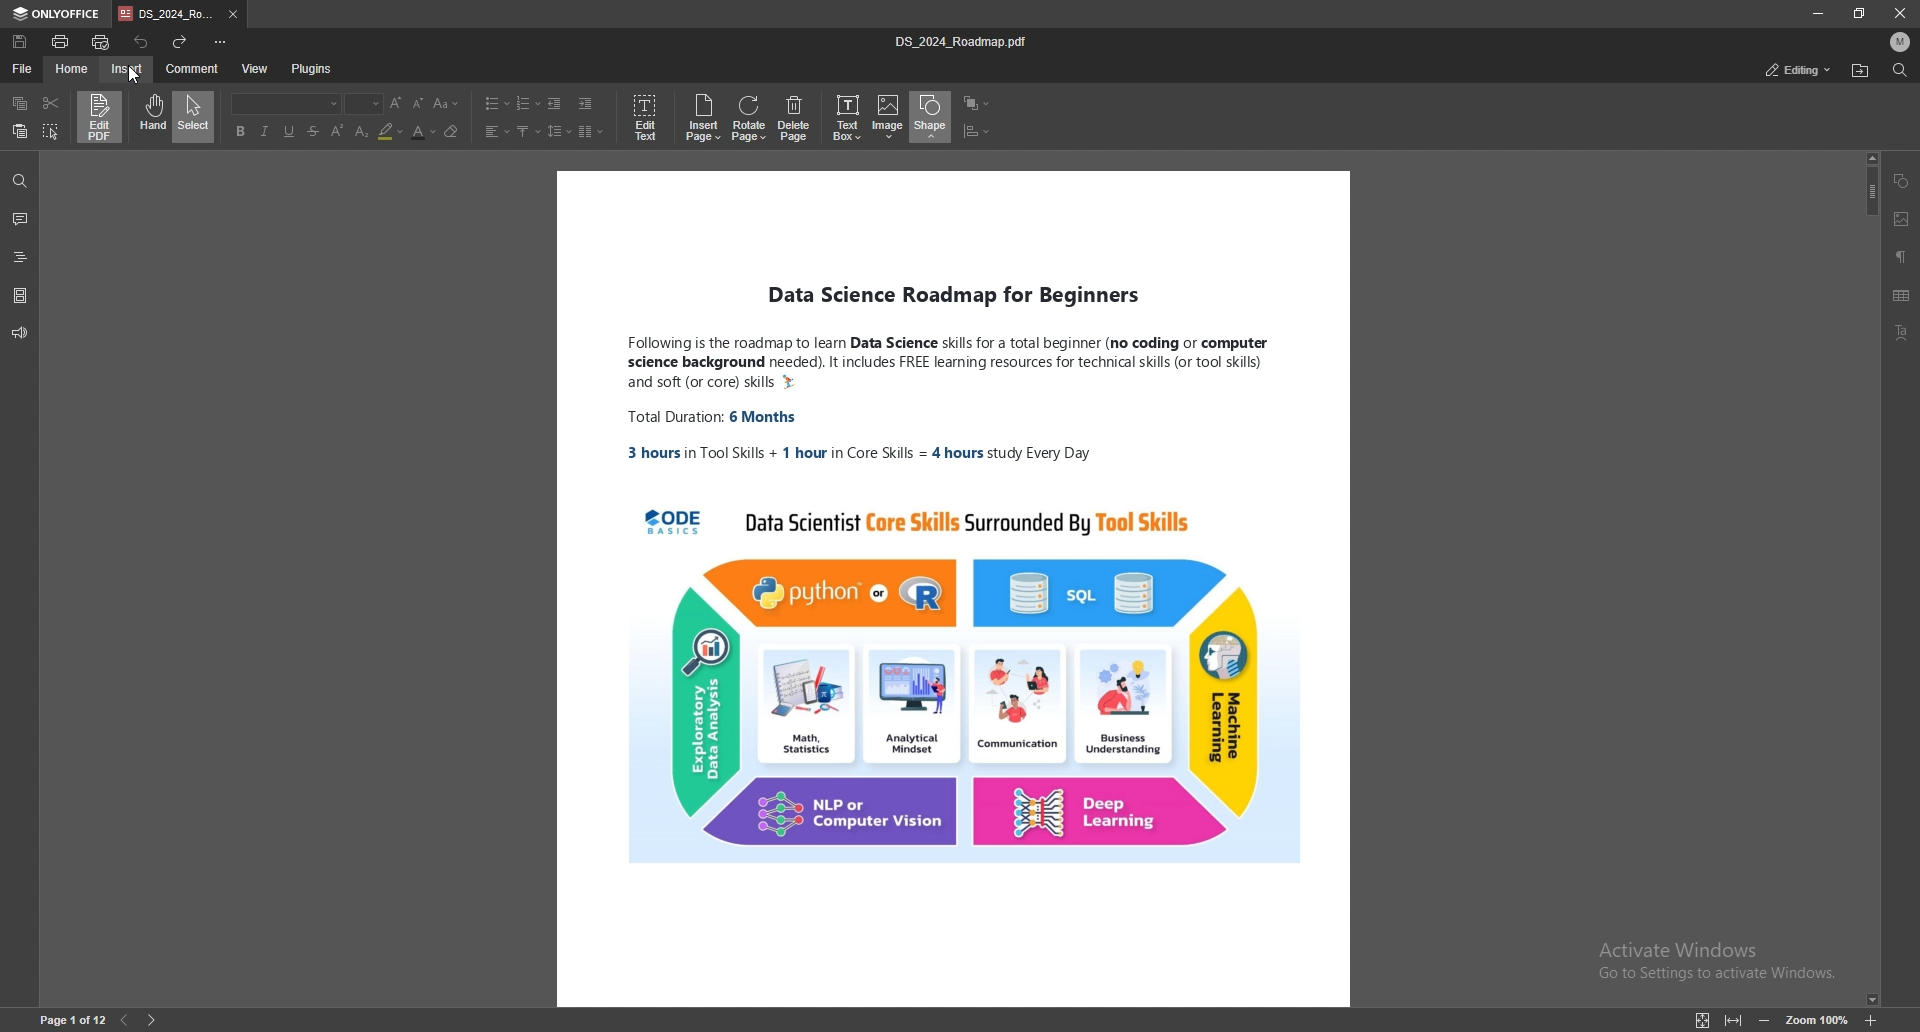 The image size is (1920, 1032). I want to click on minimize, so click(1816, 13).